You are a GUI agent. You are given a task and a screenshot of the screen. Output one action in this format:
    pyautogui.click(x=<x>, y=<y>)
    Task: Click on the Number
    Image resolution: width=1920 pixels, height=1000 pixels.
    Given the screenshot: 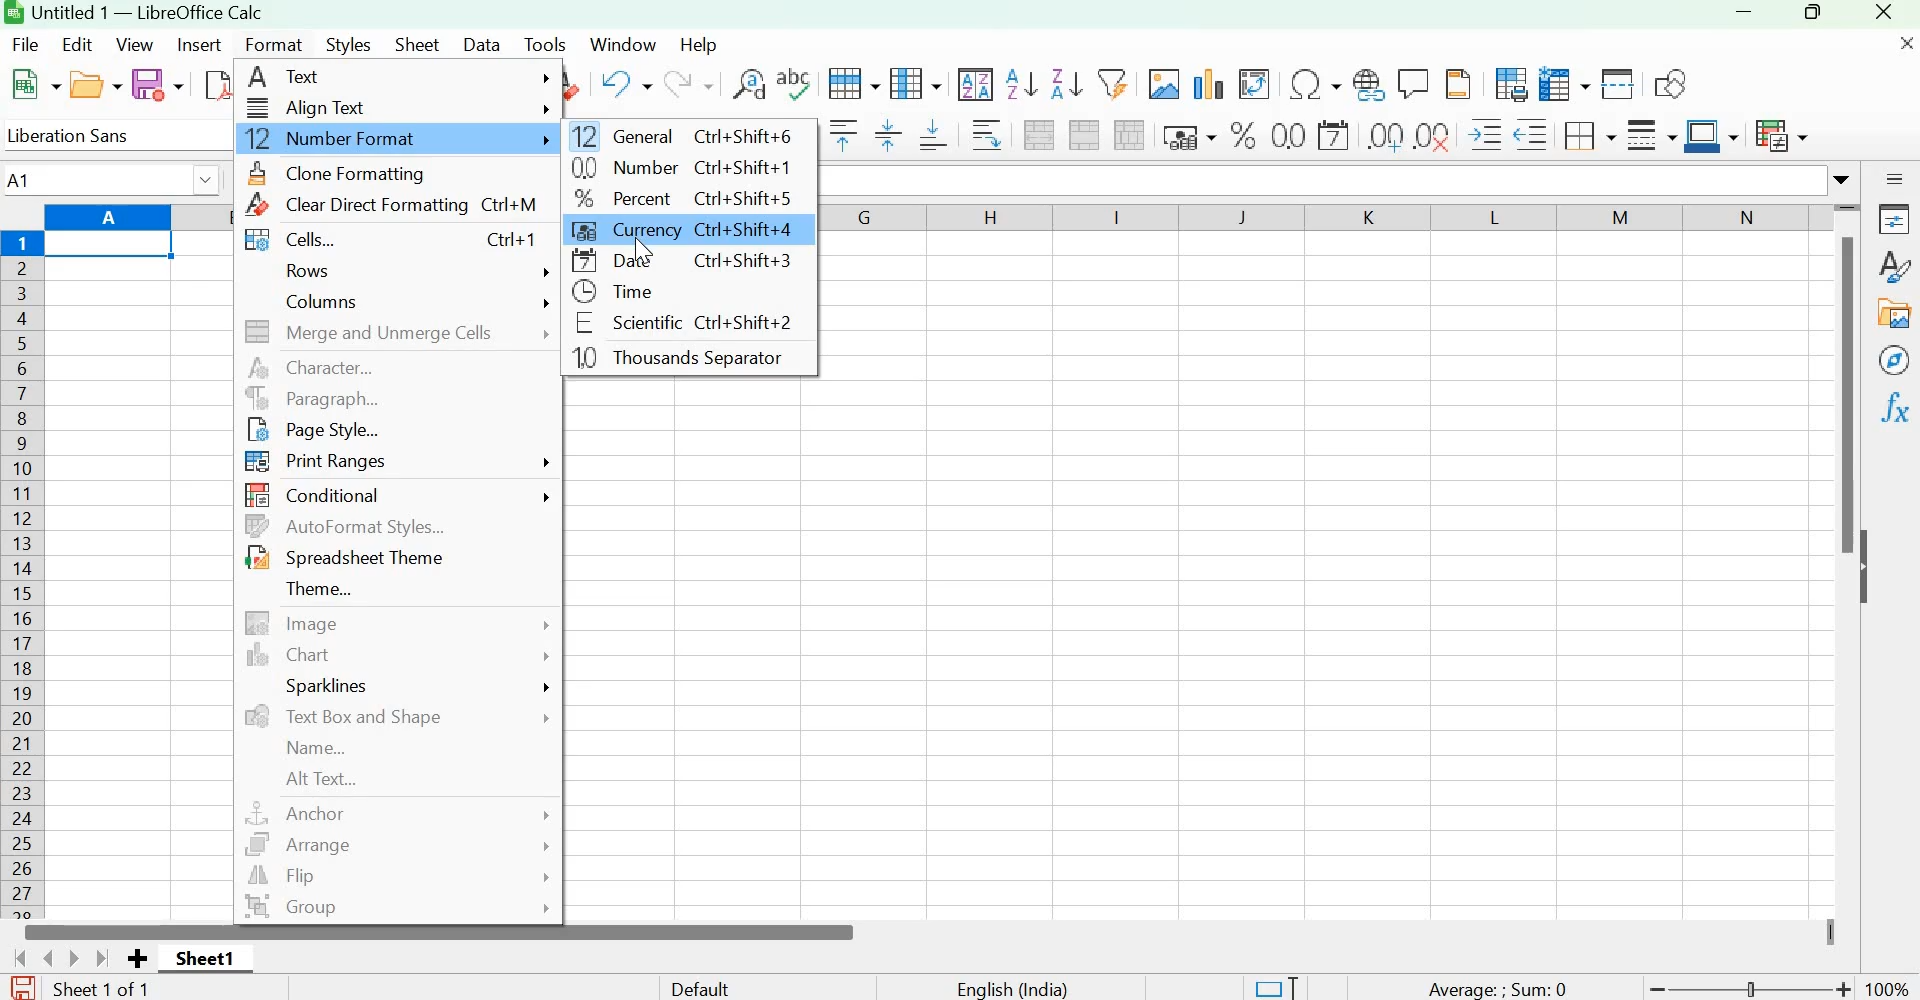 What is the action you would take?
    pyautogui.click(x=676, y=169)
    